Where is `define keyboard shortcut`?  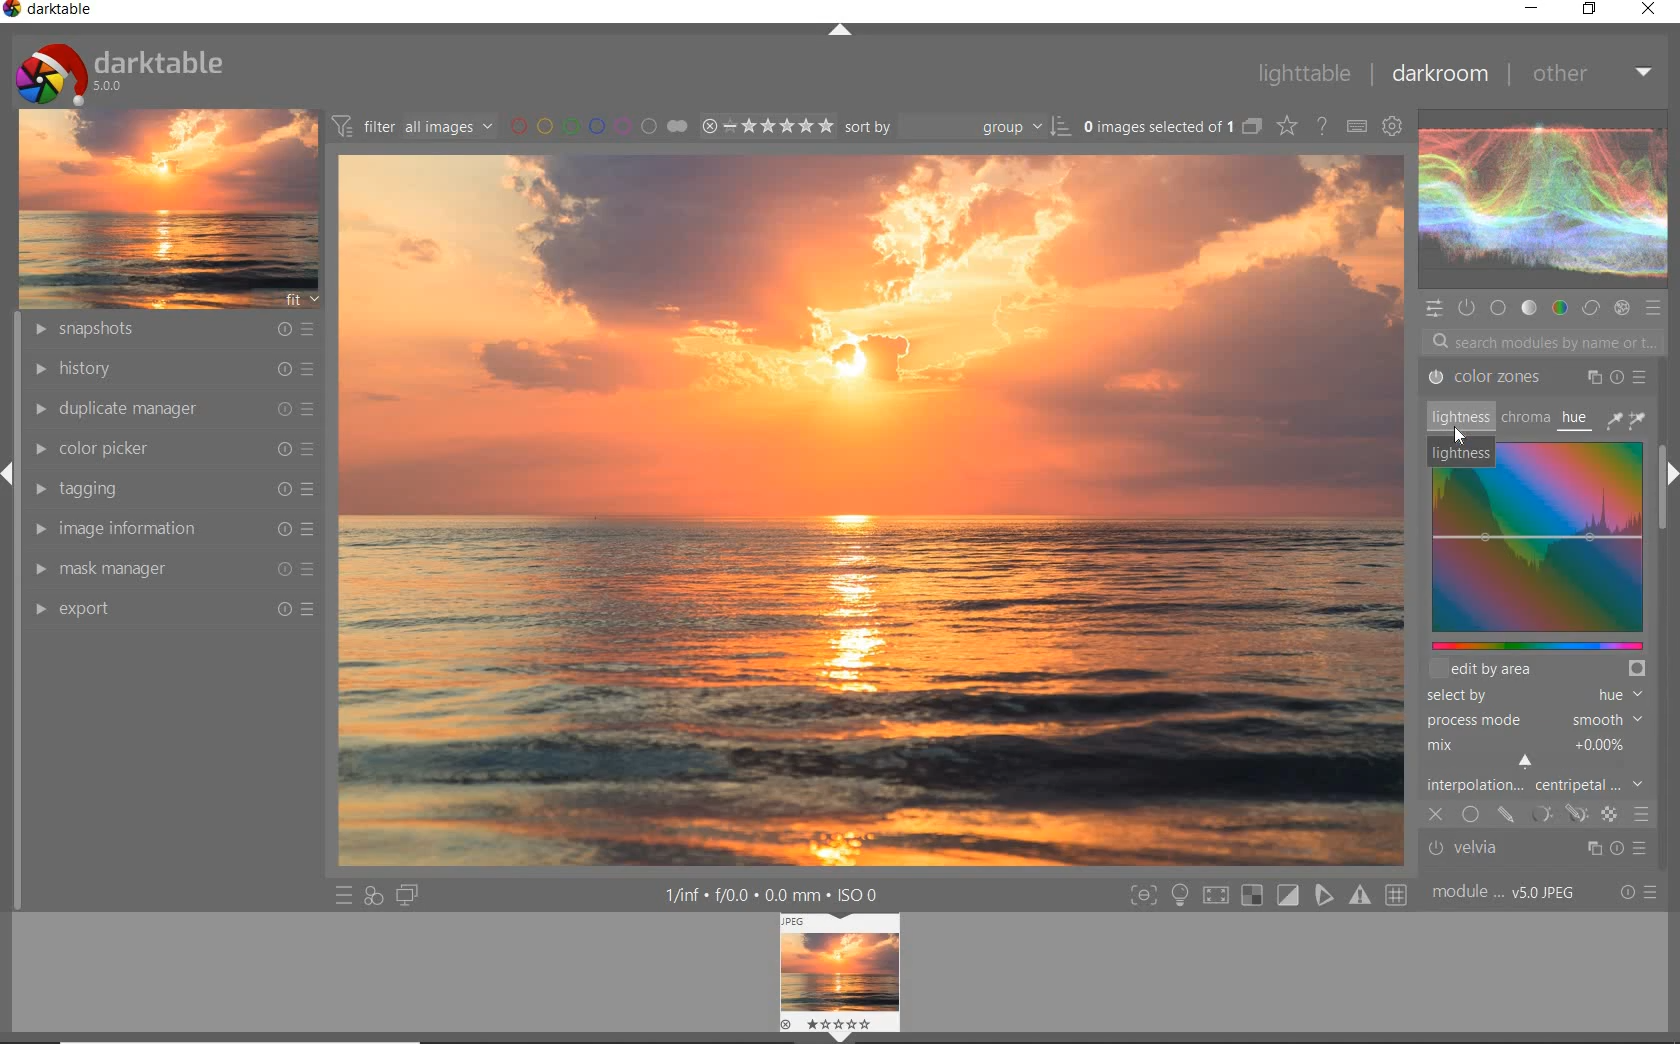
define keyboard shortcut is located at coordinates (1355, 125).